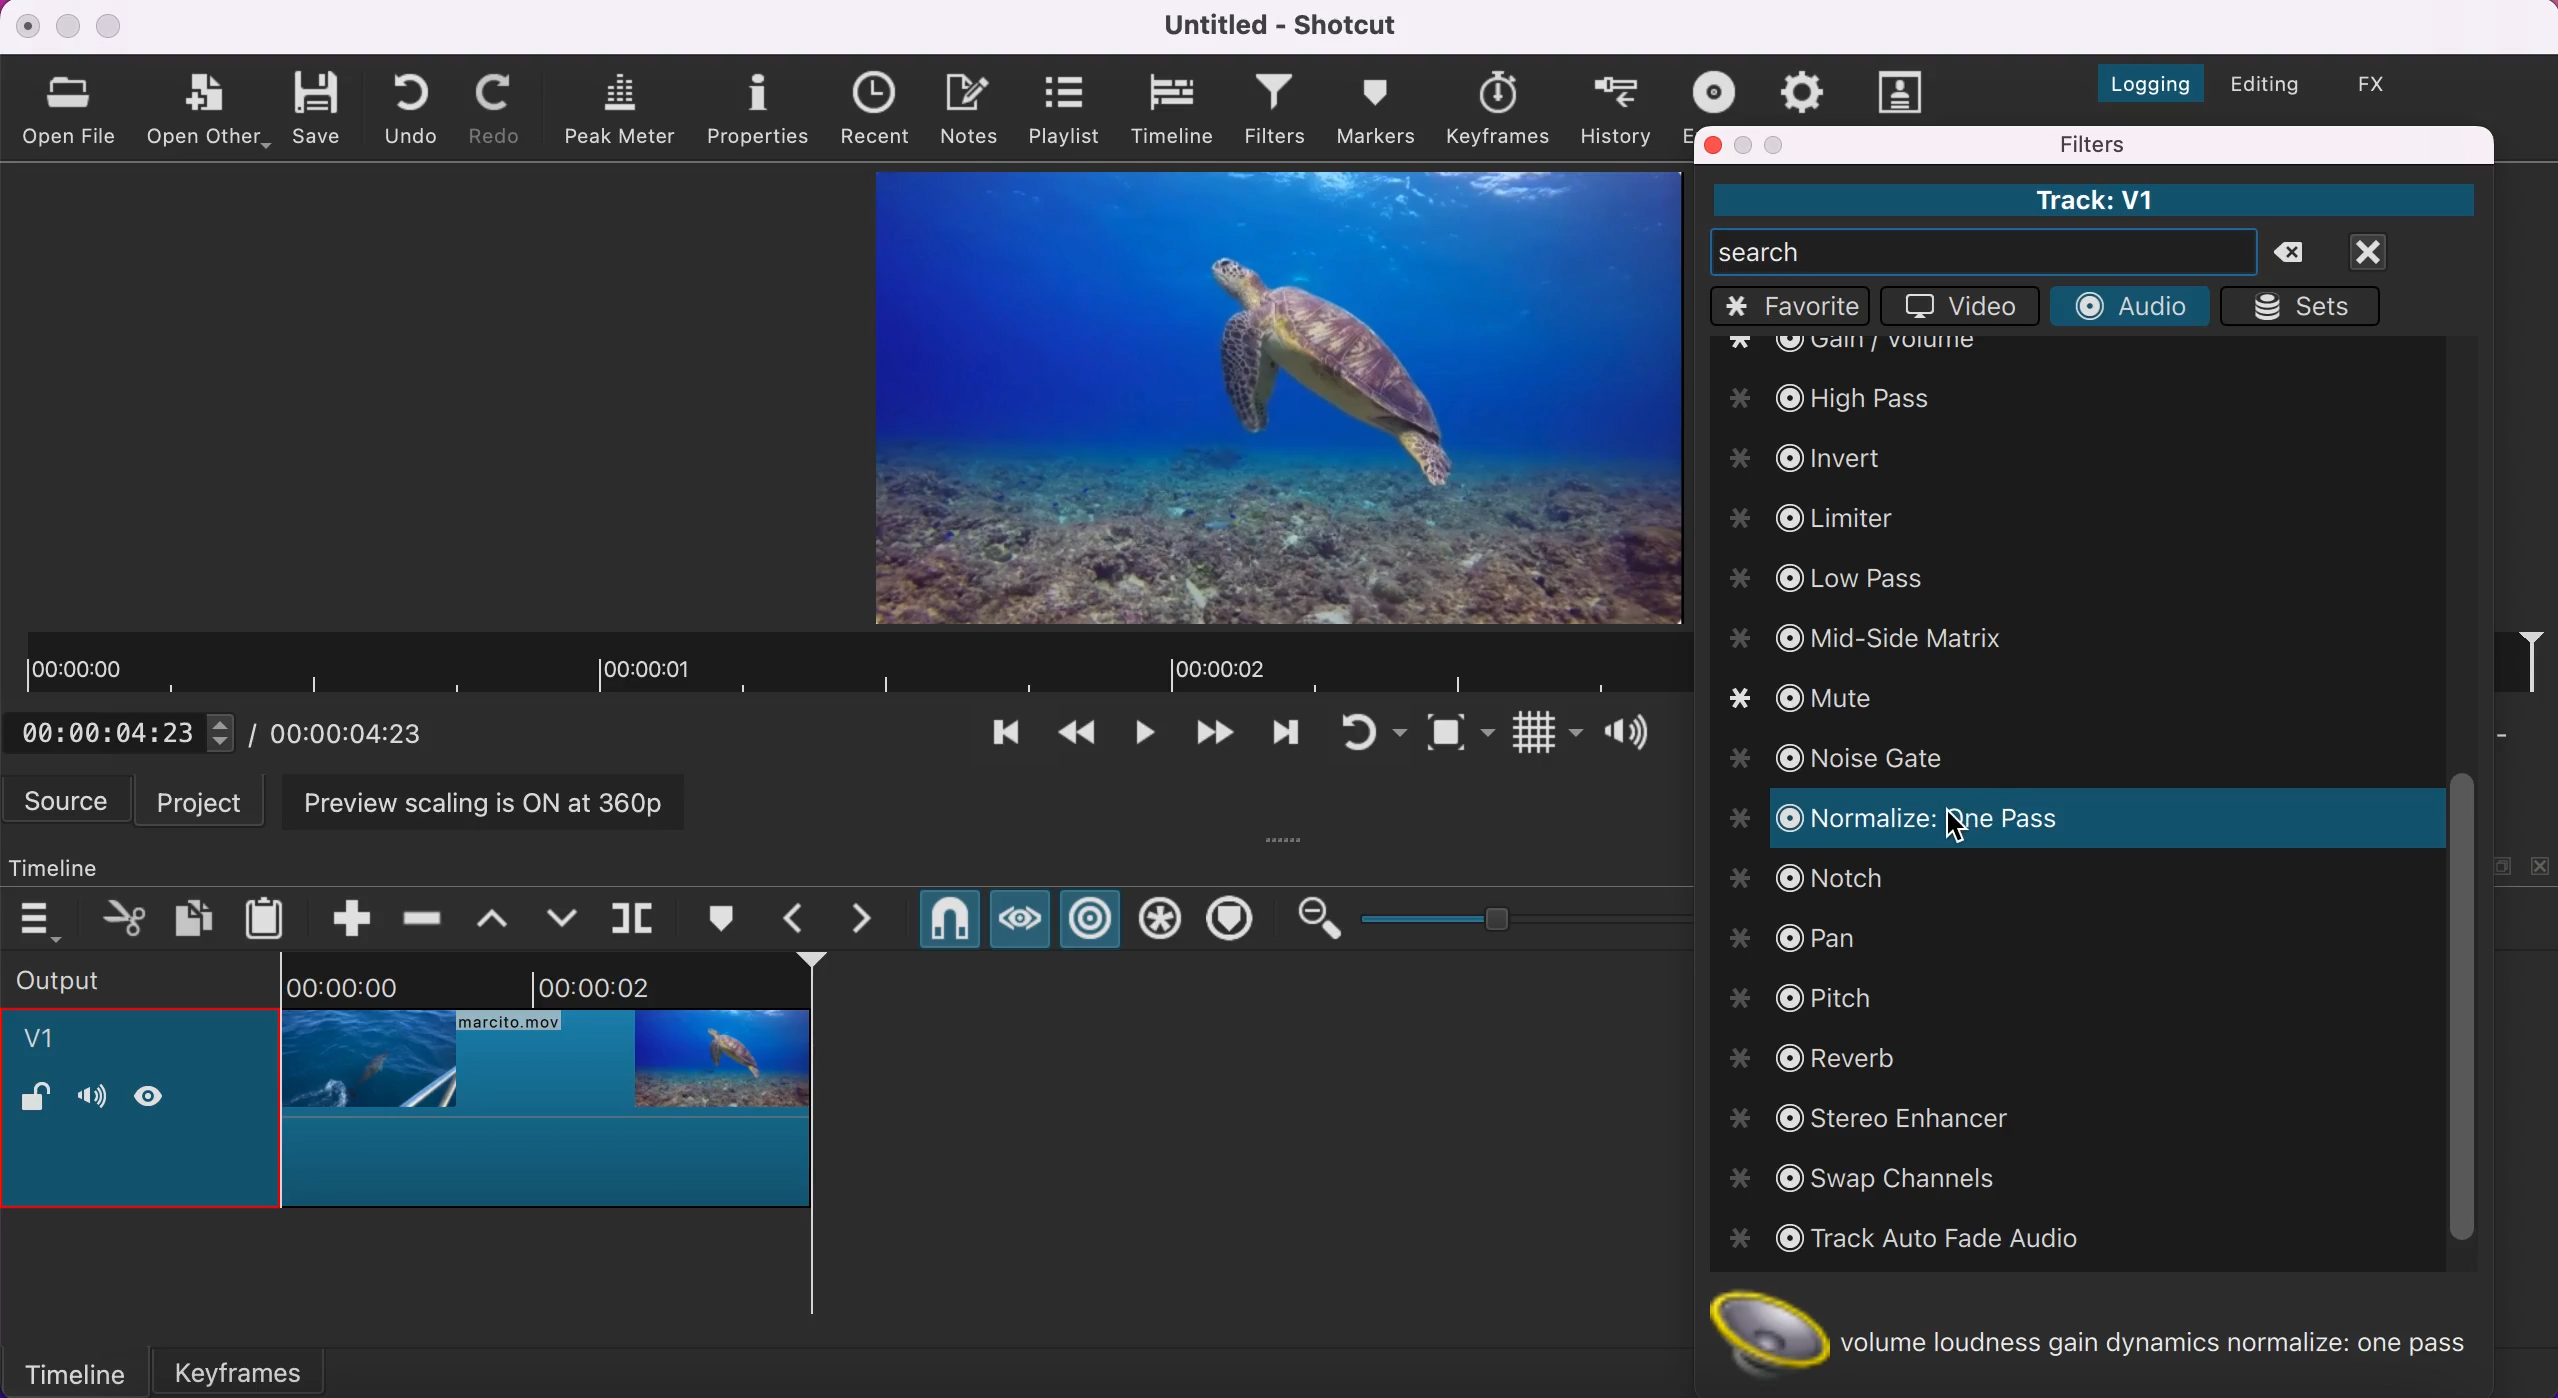 The width and height of the screenshot is (2558, 1398). Describe the element at coordinates (51, 1042) in the screenshot. I see `v1` at that location.